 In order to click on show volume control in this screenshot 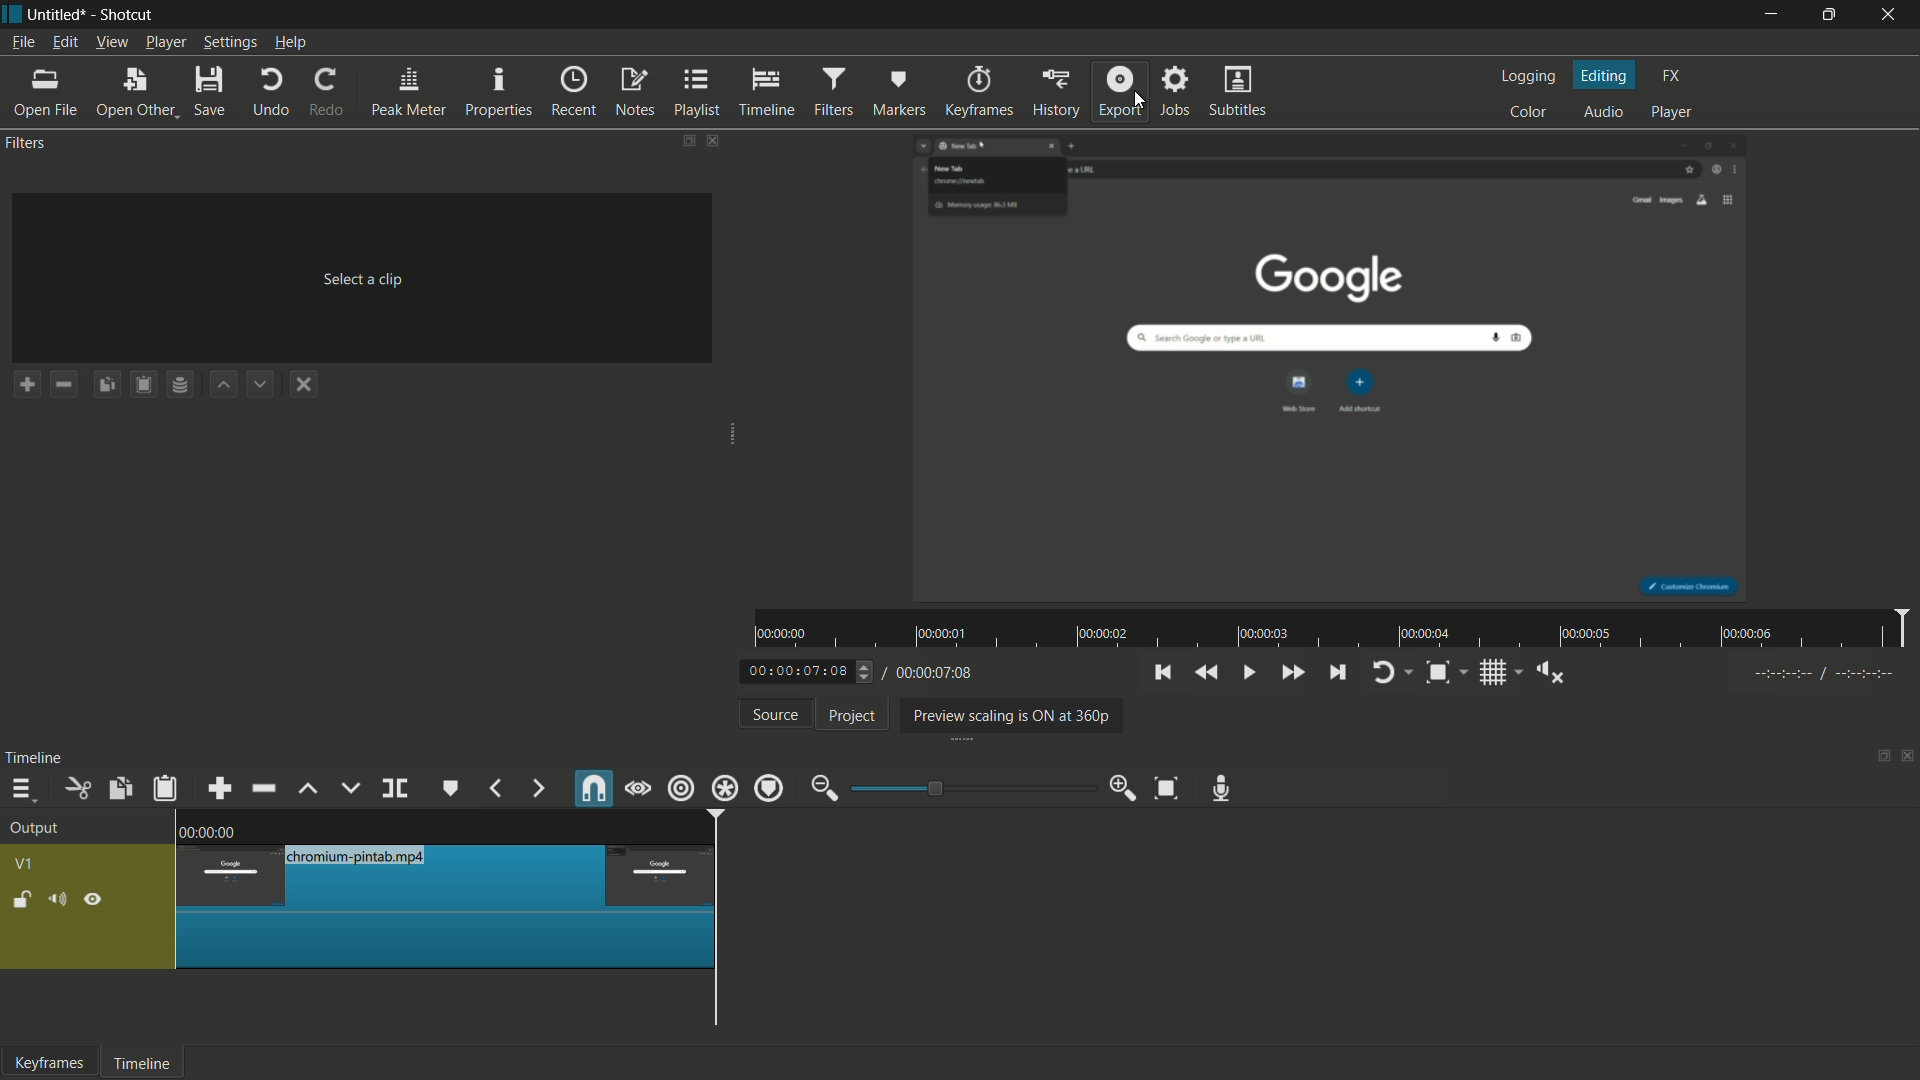, I will do `click(1557, 672)`.